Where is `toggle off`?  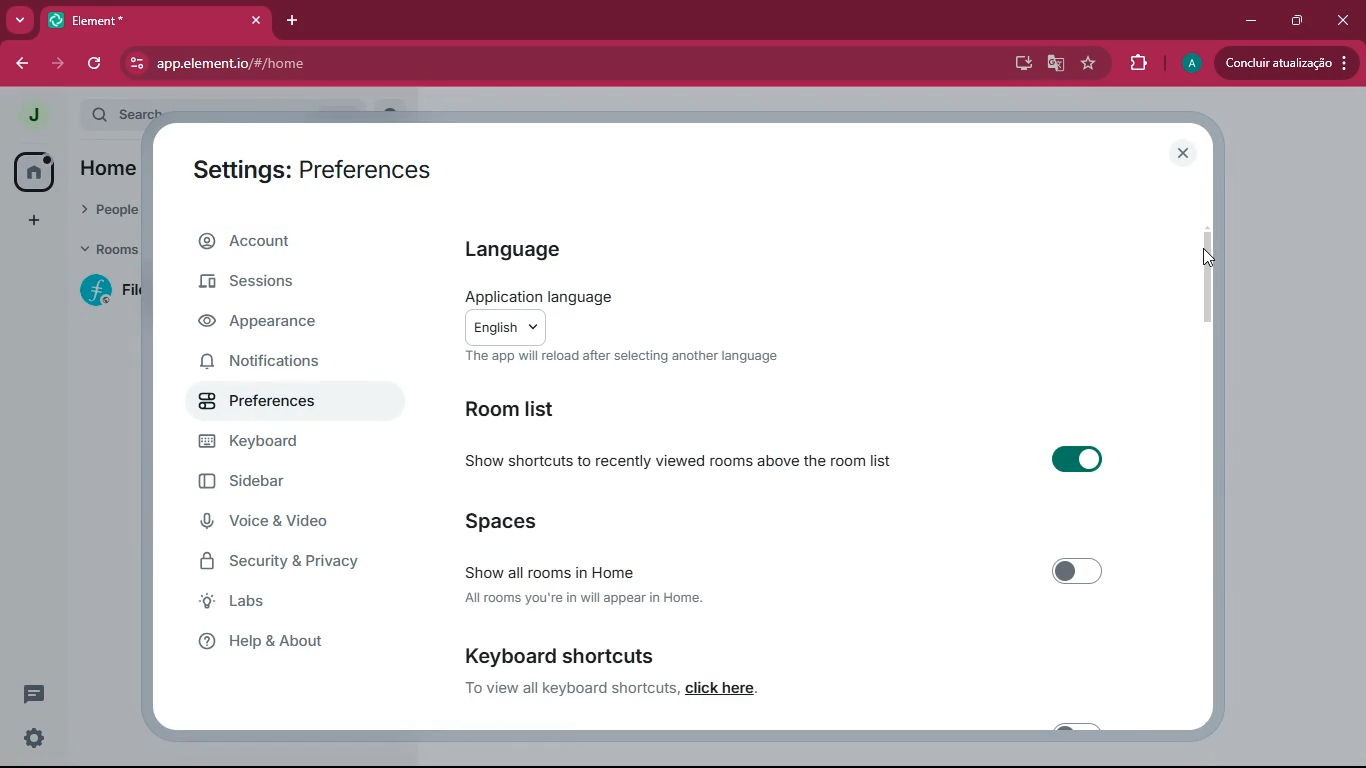 toggle off is located at coordinates (1080, 726).